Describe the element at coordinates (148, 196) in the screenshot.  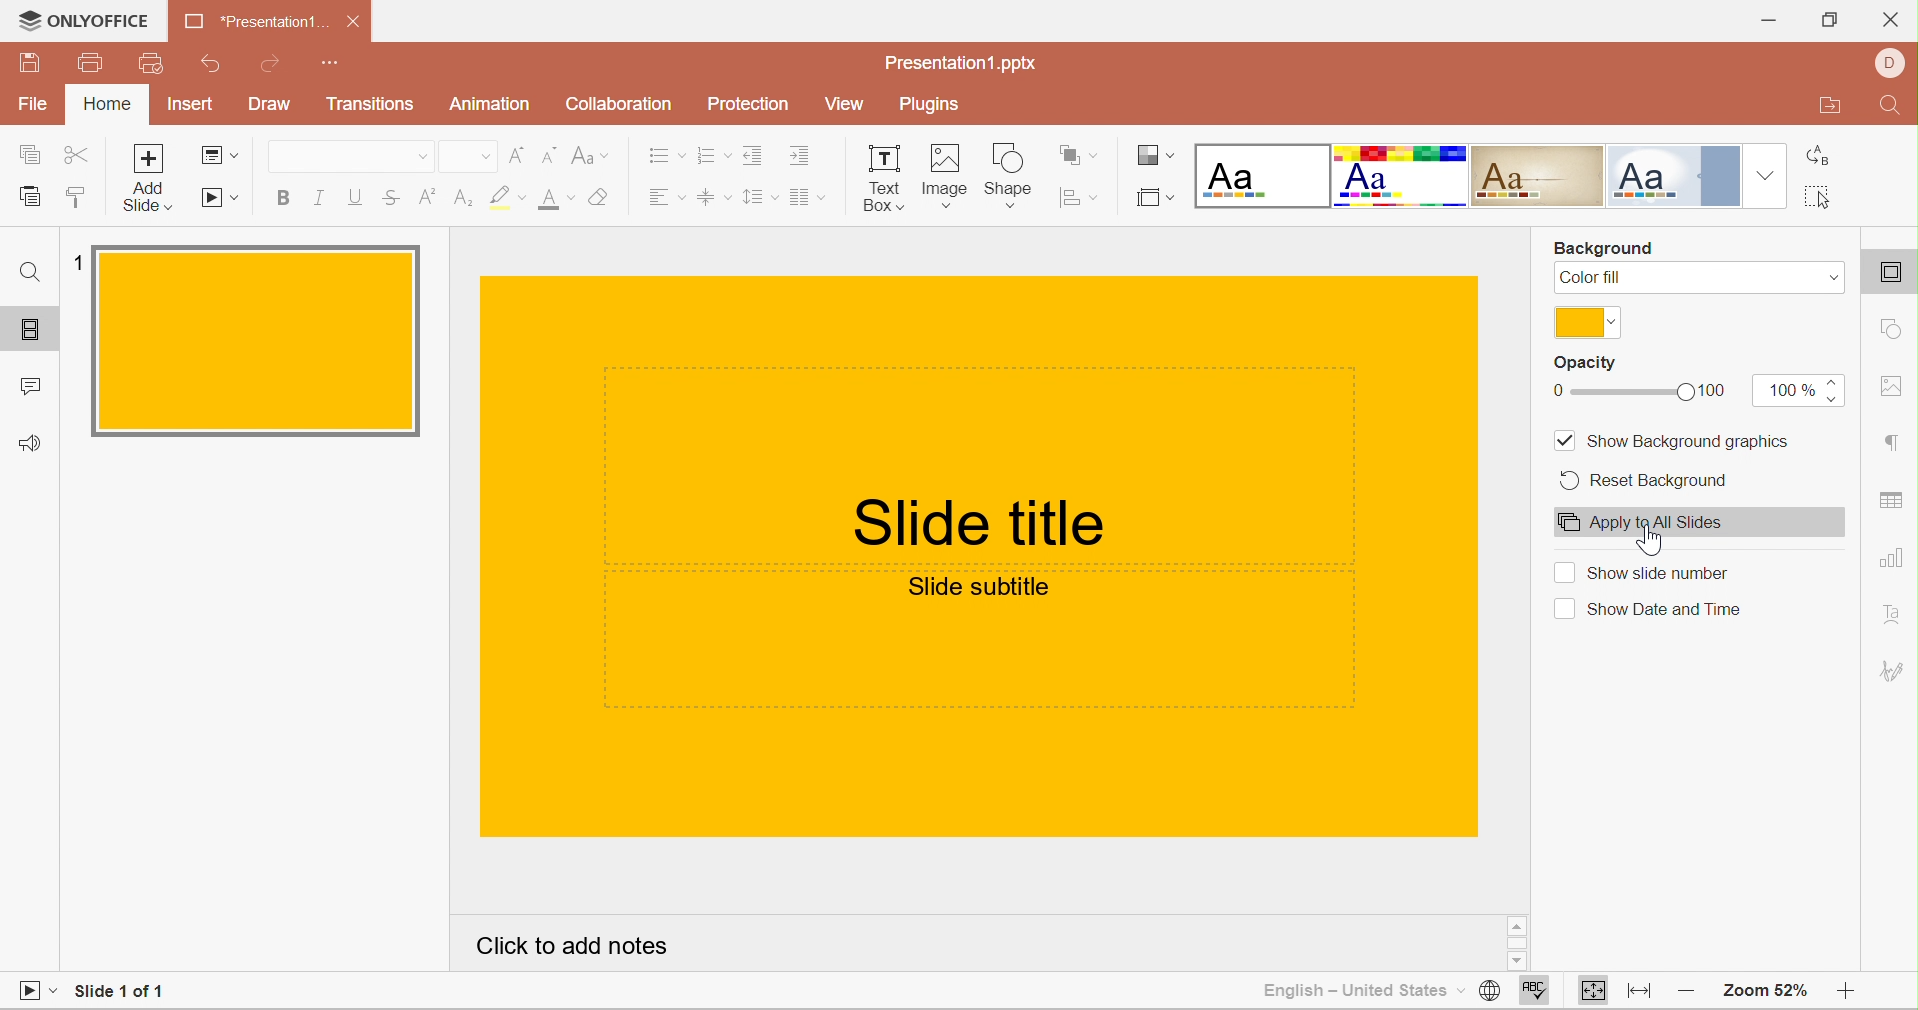
I see `add slide with theme` at that location.